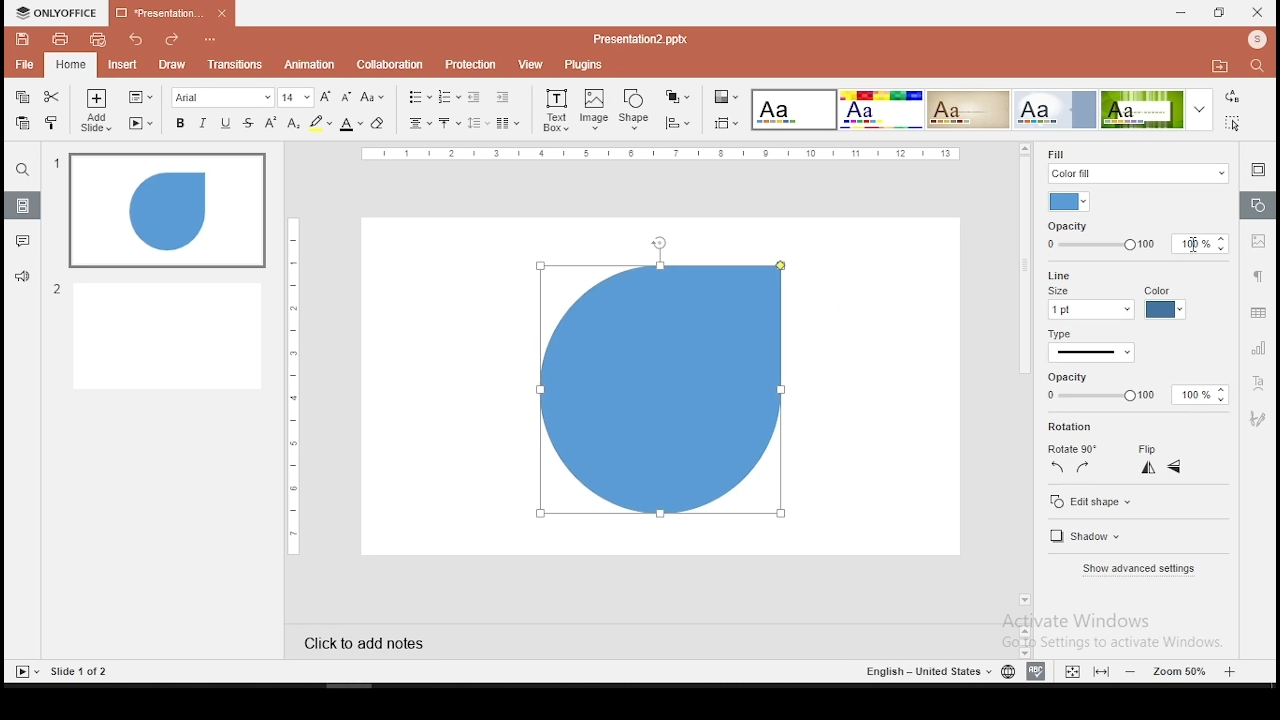  I want to click on line type selection, so click(1092, 354).